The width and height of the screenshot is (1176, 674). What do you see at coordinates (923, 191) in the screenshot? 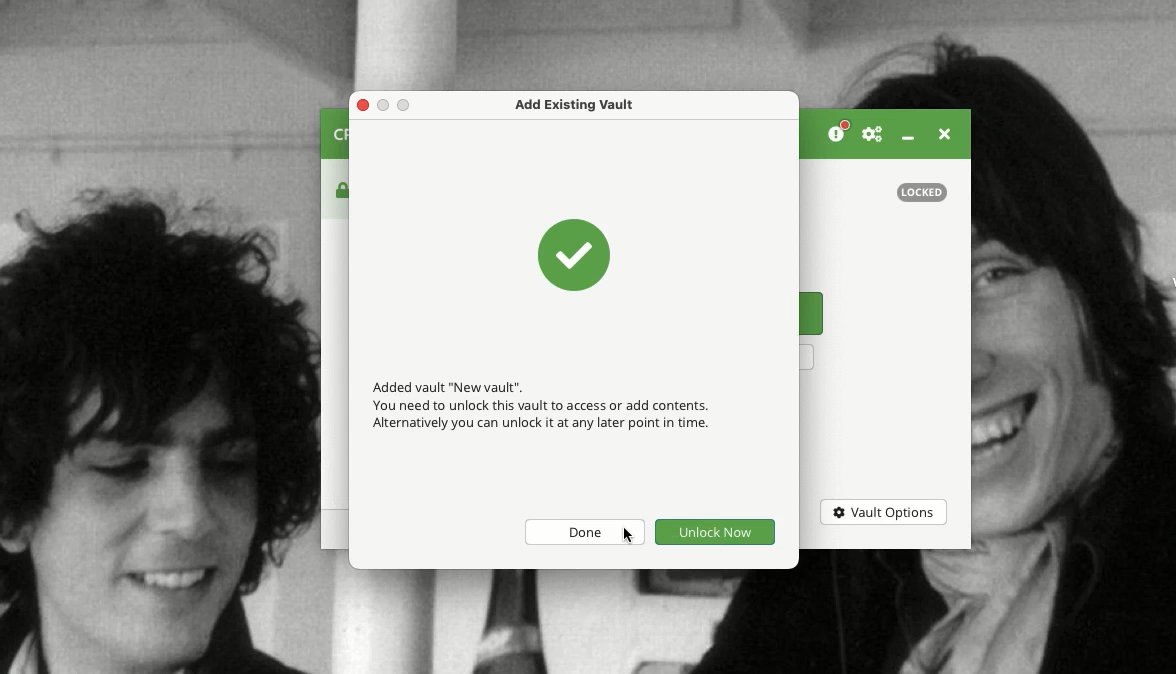
I see `Locked` at bounding box center [923, 191].